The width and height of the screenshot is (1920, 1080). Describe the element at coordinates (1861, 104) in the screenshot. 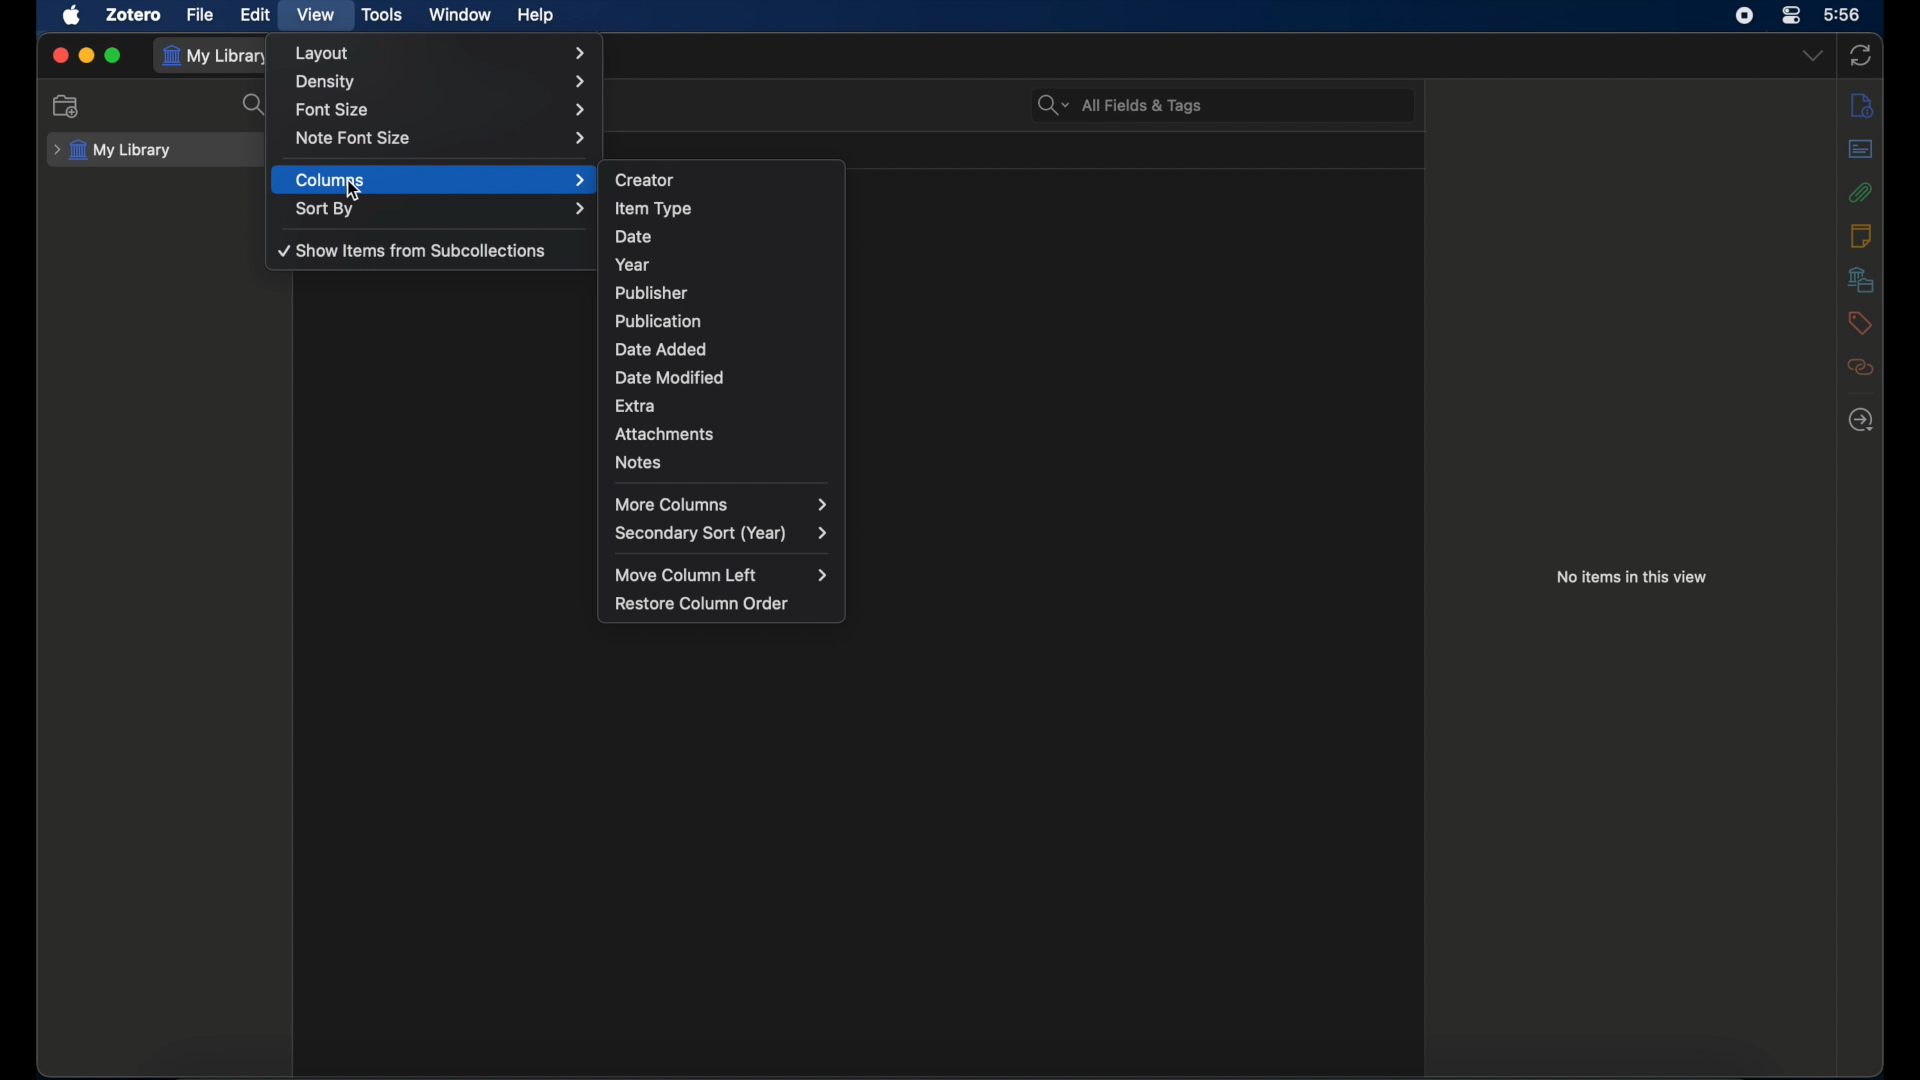

I see `info` at that location.